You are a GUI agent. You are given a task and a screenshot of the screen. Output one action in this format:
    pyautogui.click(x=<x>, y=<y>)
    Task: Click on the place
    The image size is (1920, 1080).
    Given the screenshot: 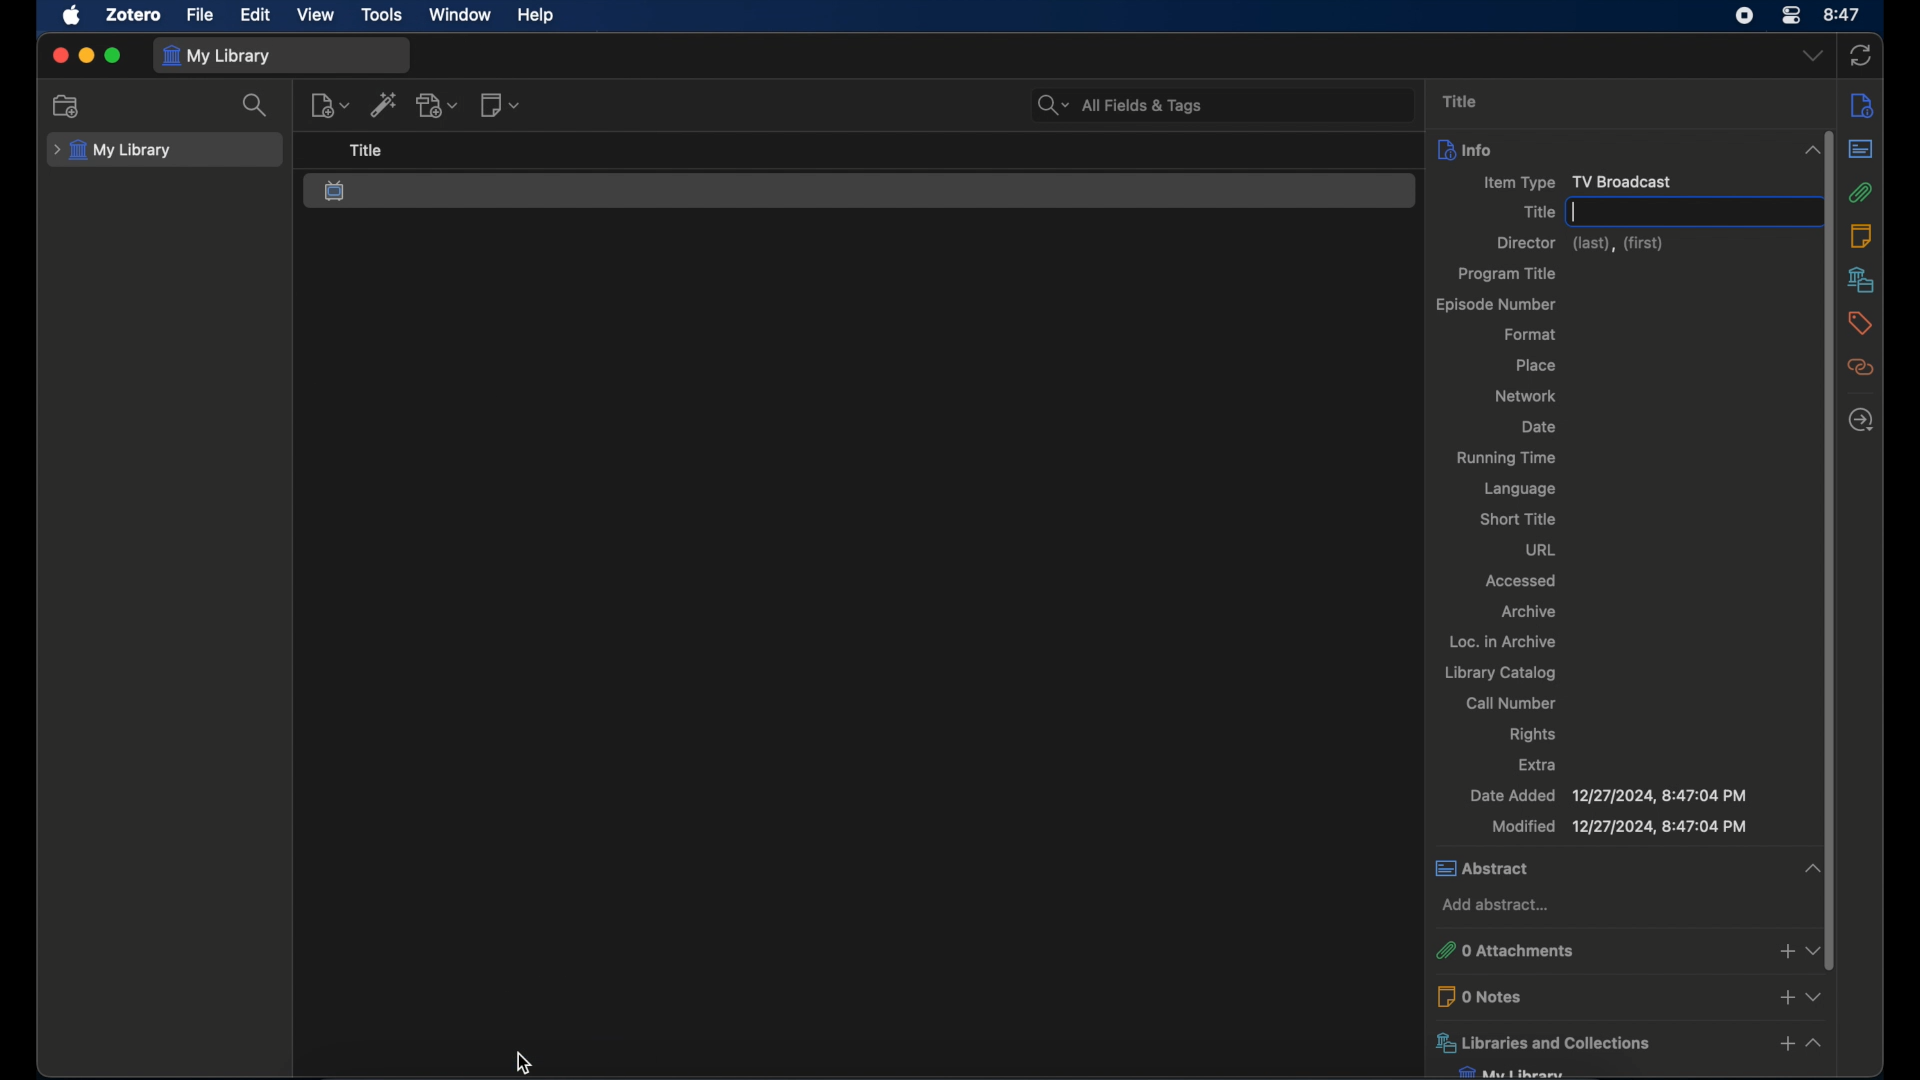 What is the action you would take?
    pyautogui.click(x=1536, y=365)
    